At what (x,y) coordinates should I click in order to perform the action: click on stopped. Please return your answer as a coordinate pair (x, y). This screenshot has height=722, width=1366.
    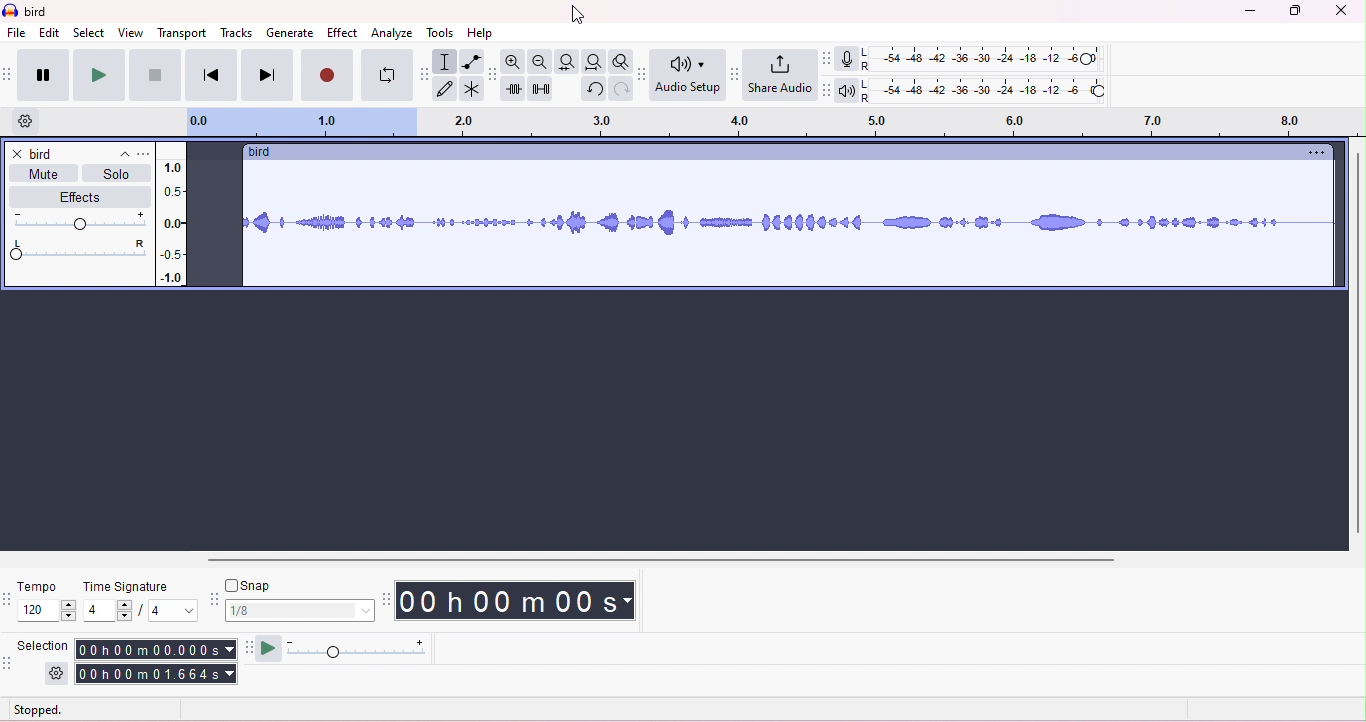
    Looking at the image, I should click on (39, 711).